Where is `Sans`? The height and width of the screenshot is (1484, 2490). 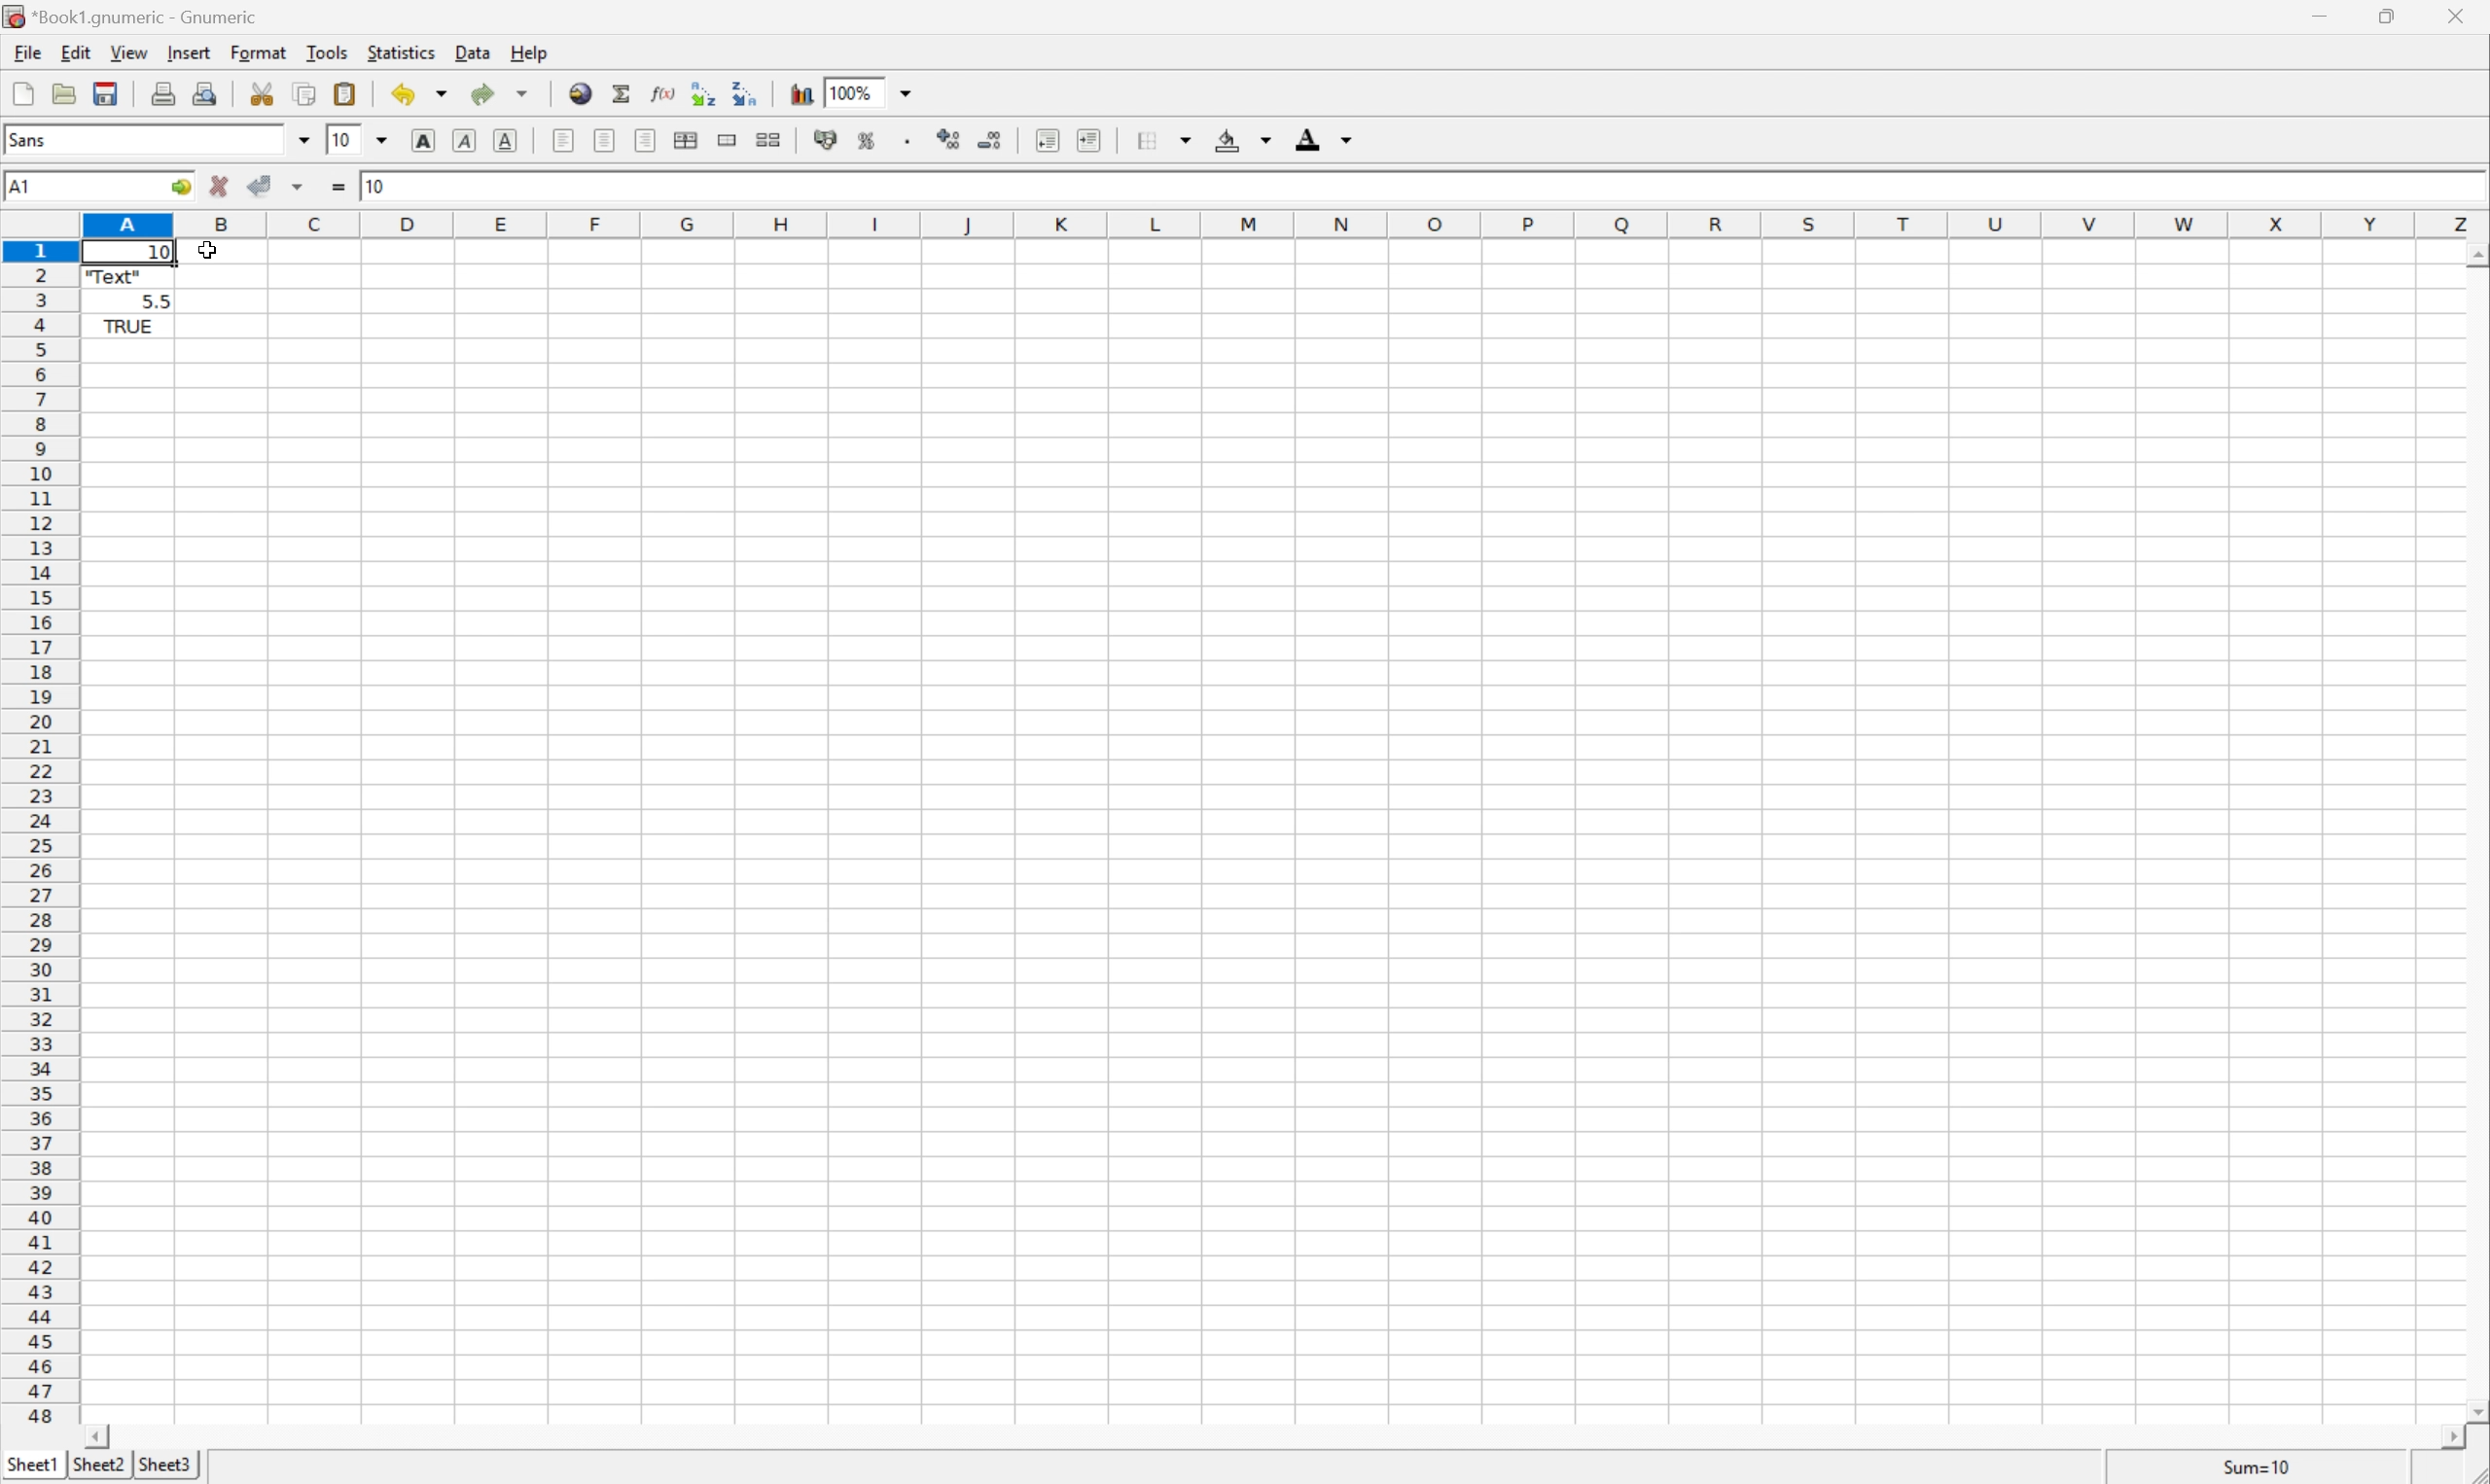 Sans is located at coordinates (30, 137).